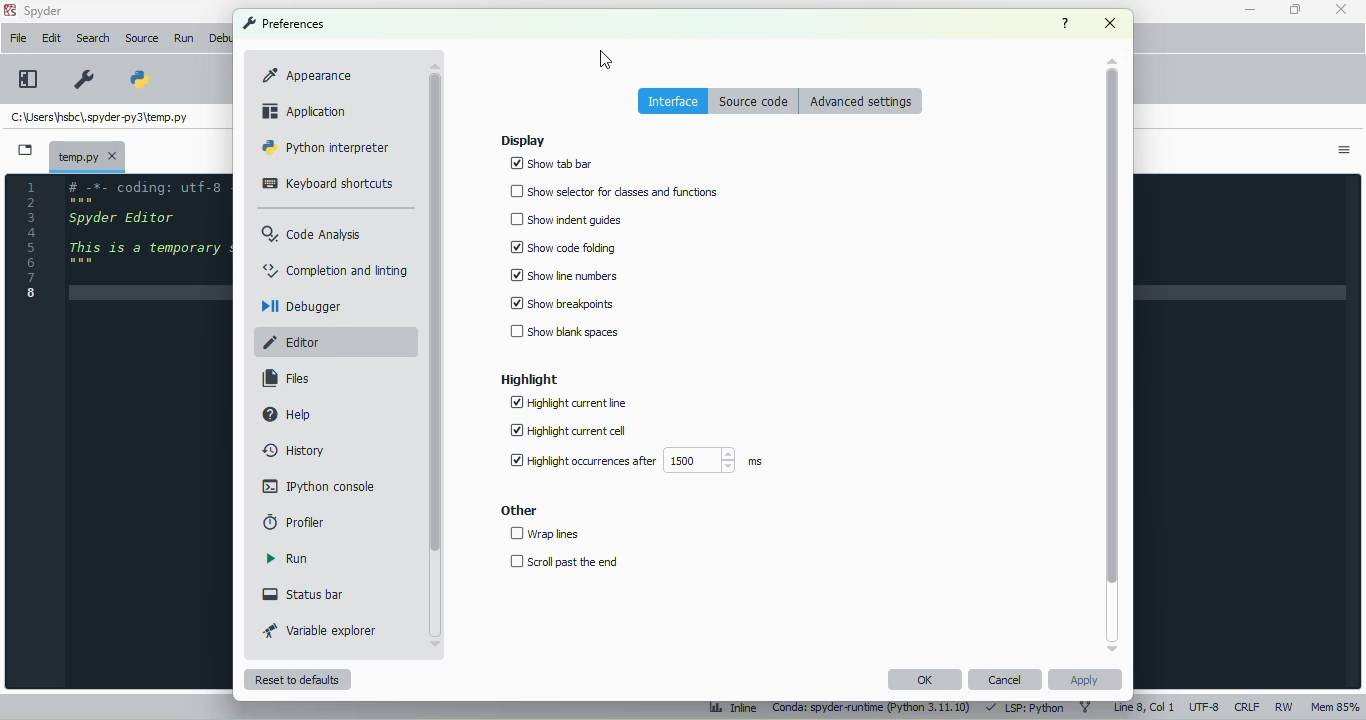 The height and width of the screenshot is (720, 1366). What do you see at coordinates (1249, 708) in the screenshot?
I see `CRLF` at bounding box center [1249, 708].